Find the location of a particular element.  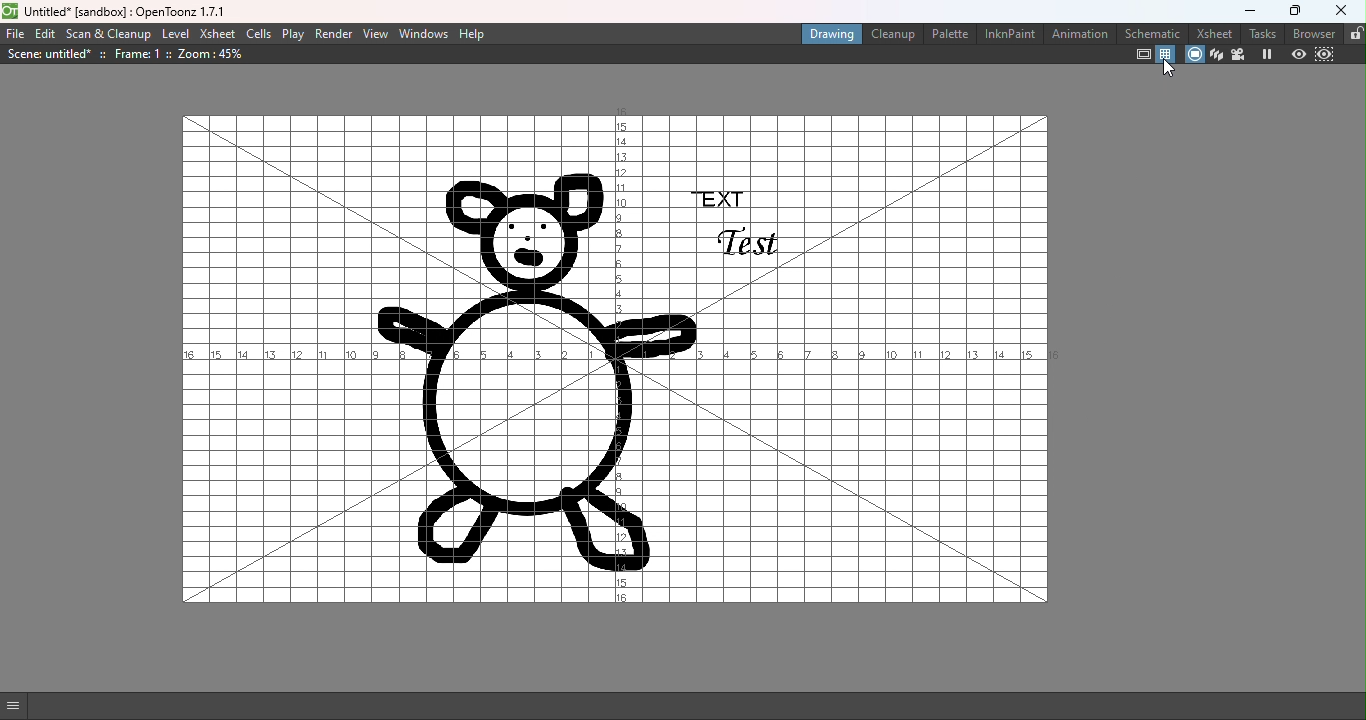

Scan & Cleanup is located at coordinates (111, 34).